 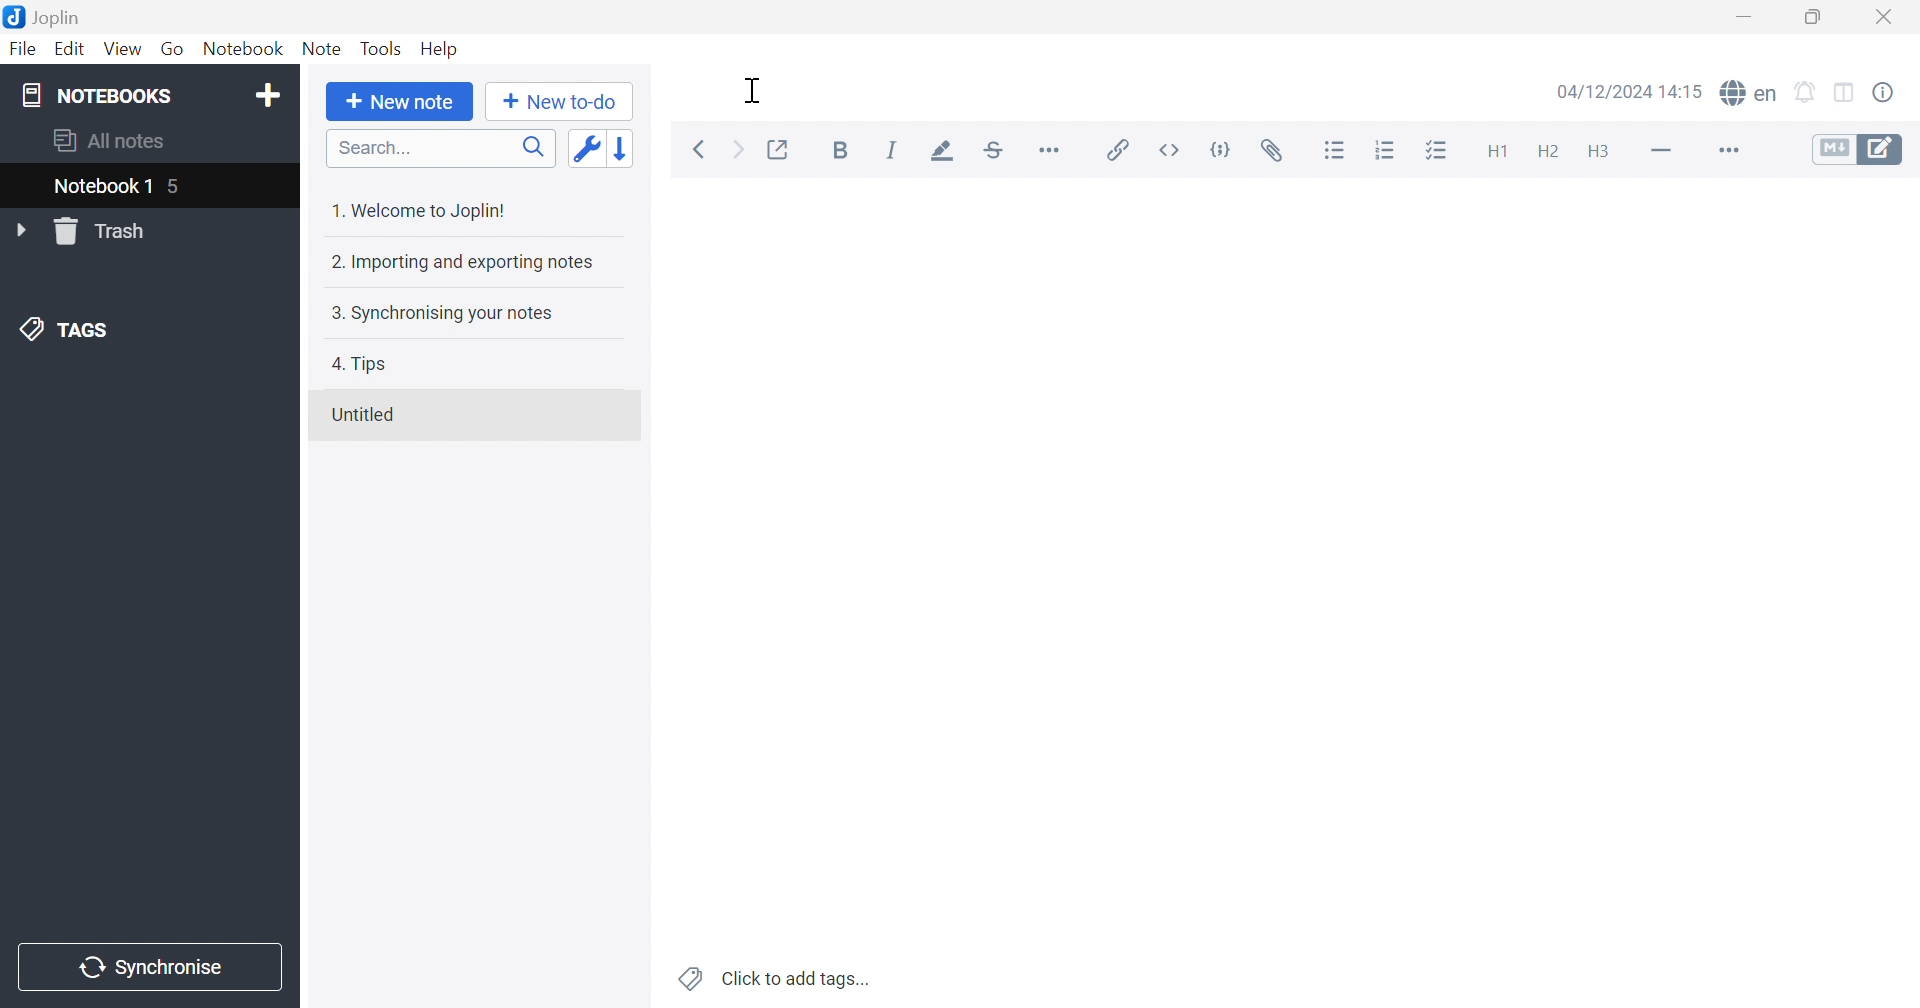 What do you see at coordinates (1812, 17) in the screenshot?
I see `Restore down` at bounding box center [1812, 17].